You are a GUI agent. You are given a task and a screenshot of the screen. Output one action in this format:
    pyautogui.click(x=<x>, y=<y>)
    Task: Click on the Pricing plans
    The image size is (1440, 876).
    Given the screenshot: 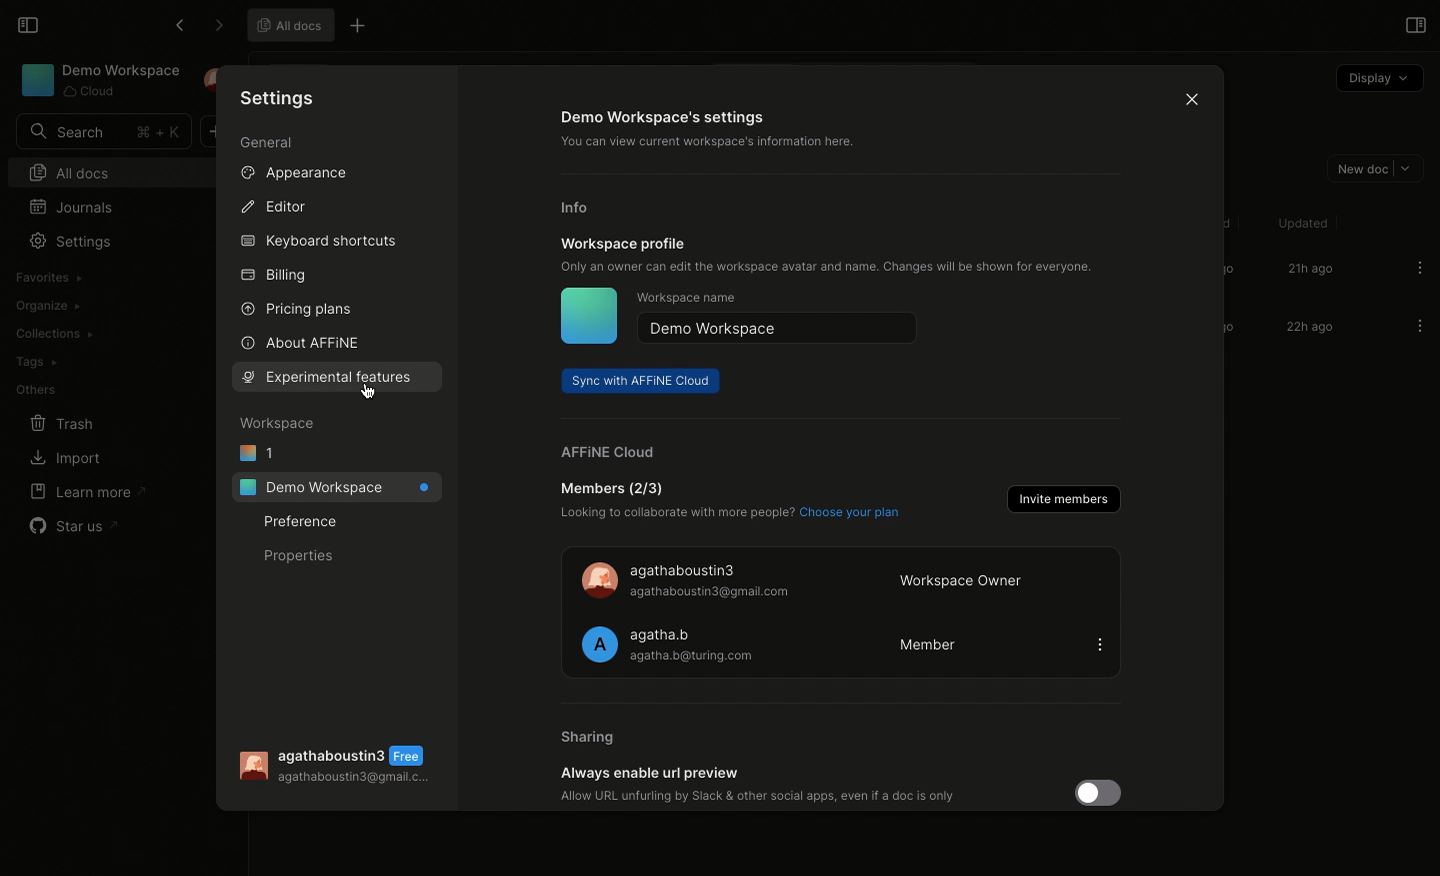 What is the action you would take?
    pyautogui.click(x=295, y=310)
    